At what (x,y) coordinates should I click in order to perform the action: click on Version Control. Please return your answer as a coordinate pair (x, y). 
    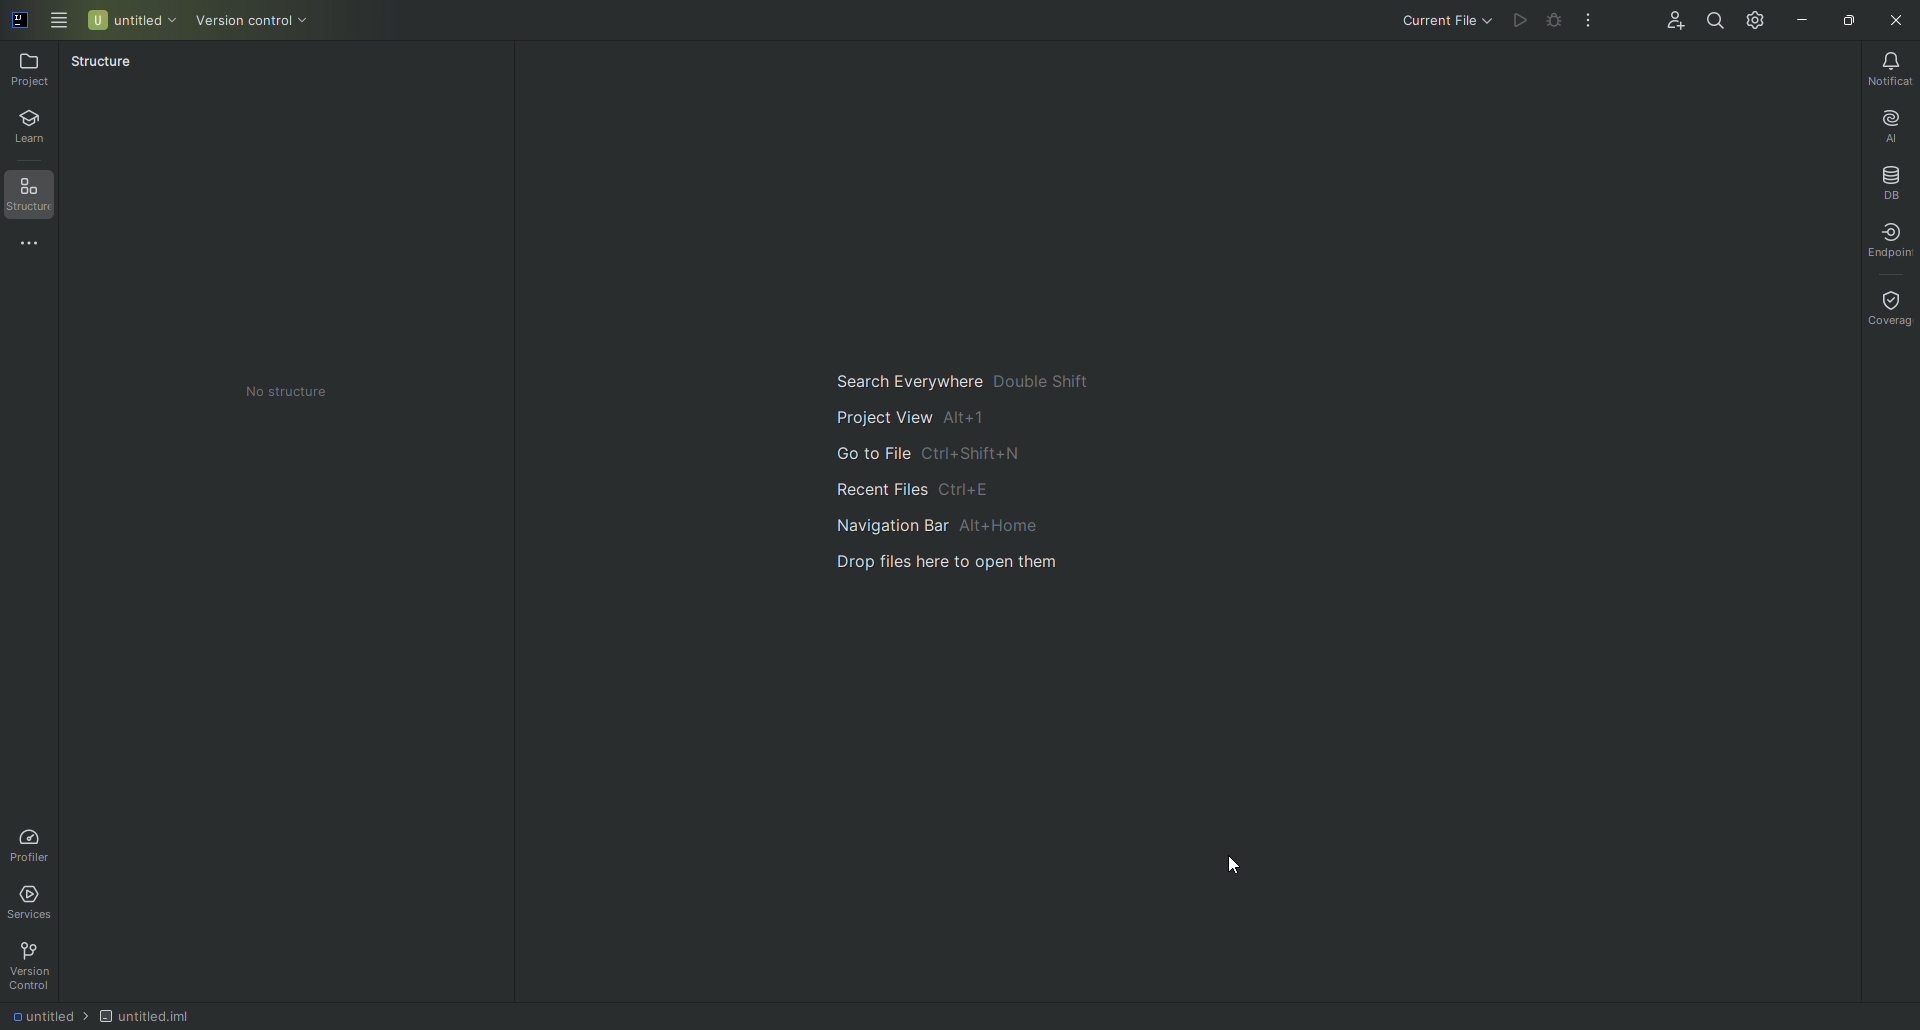
    Looking at the image, I should click on (31, 969).